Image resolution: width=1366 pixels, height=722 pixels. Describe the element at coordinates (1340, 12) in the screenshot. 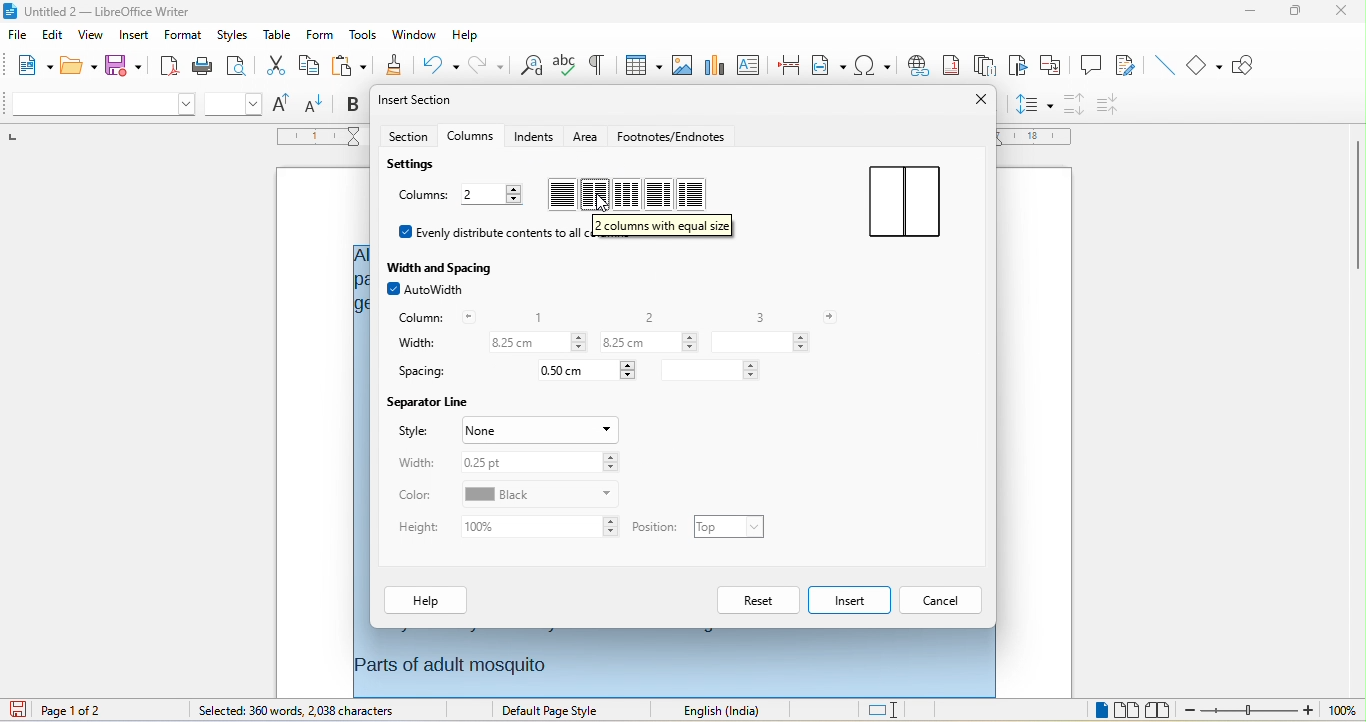

I see `close` at that location.